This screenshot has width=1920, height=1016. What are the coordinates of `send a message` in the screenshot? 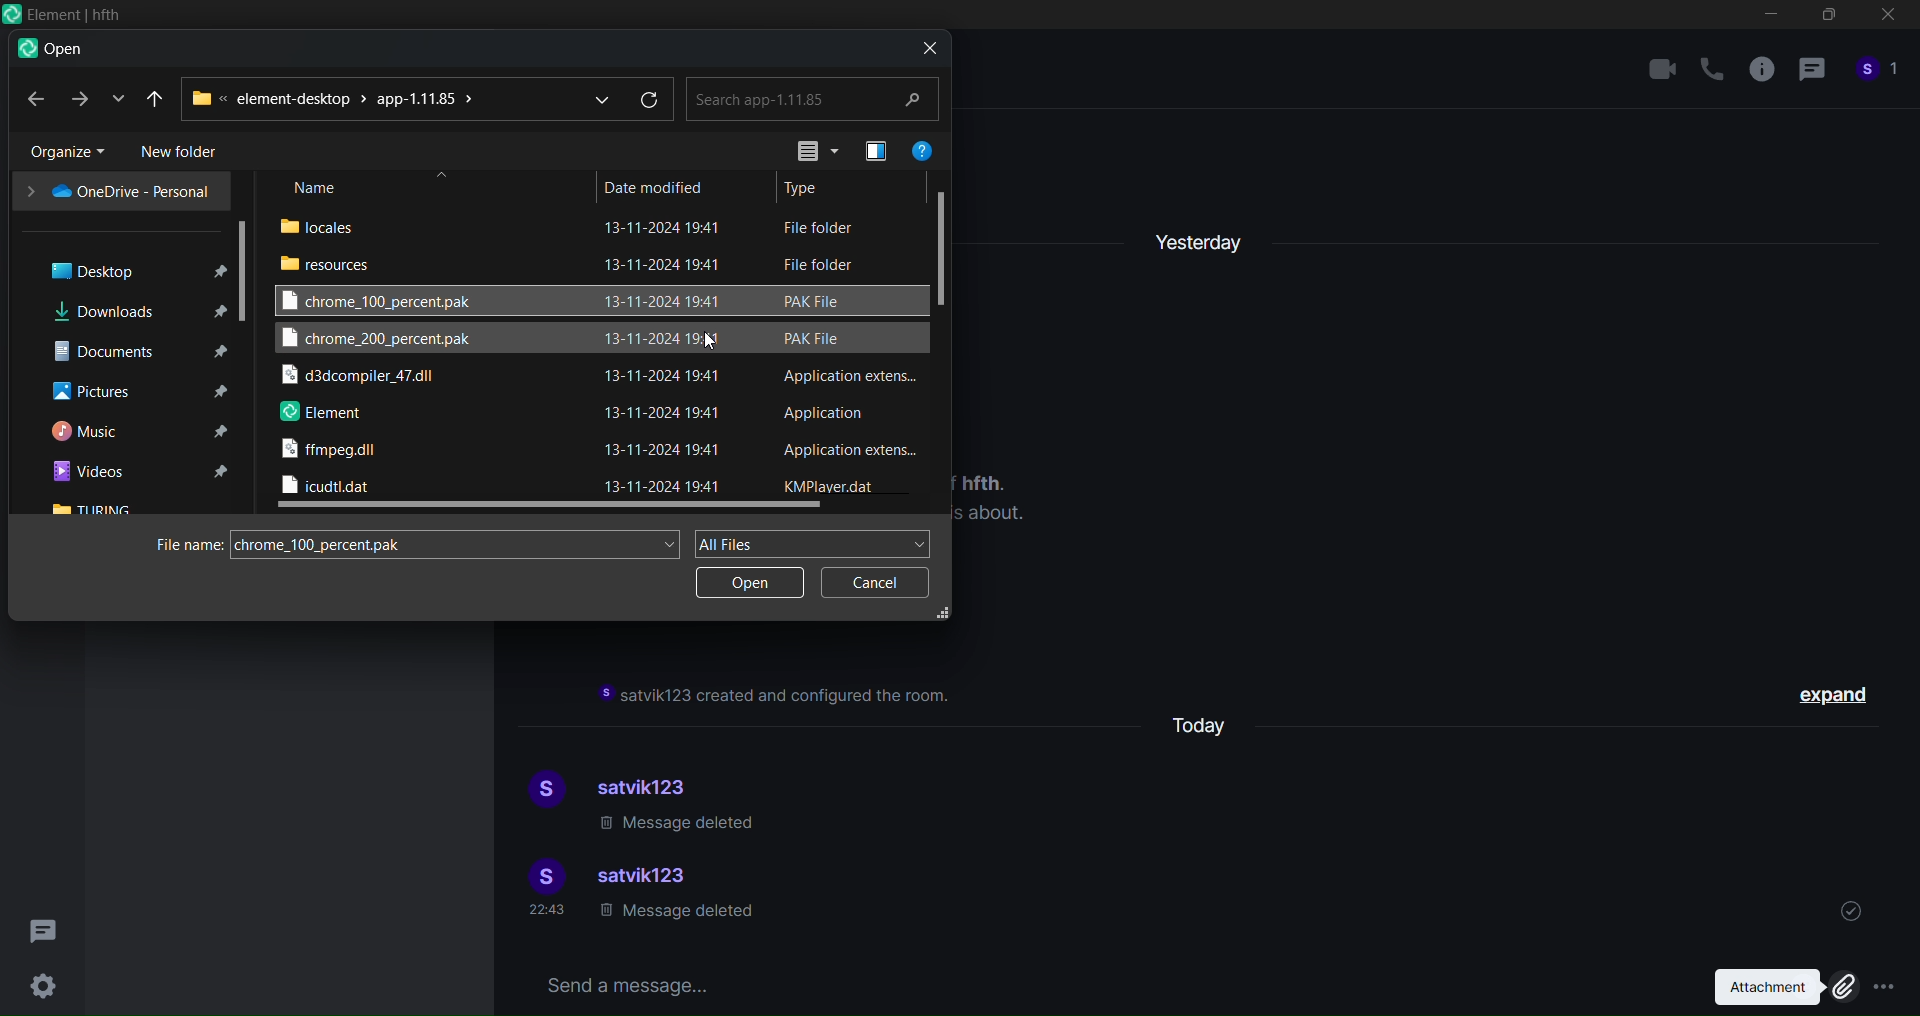 It's located at (1094, 983).